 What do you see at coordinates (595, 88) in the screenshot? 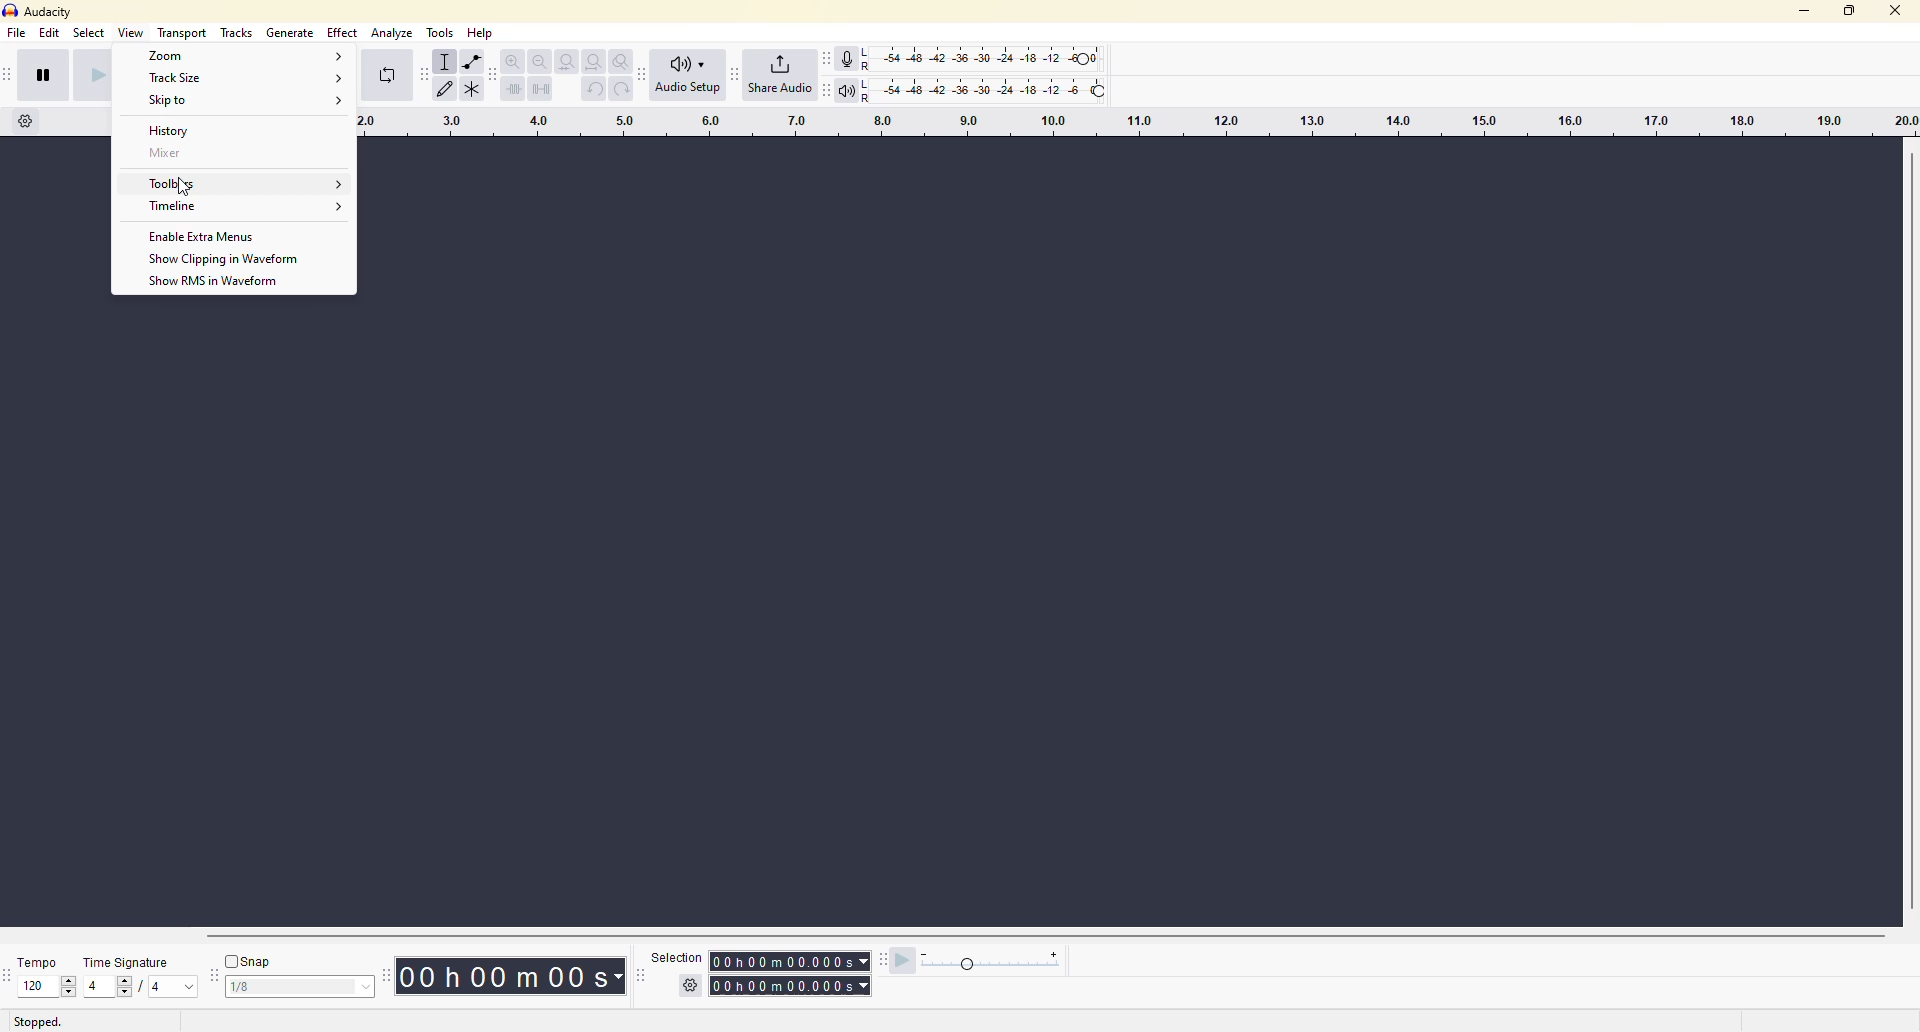
I see `undo` at bounding box center [595, 88].